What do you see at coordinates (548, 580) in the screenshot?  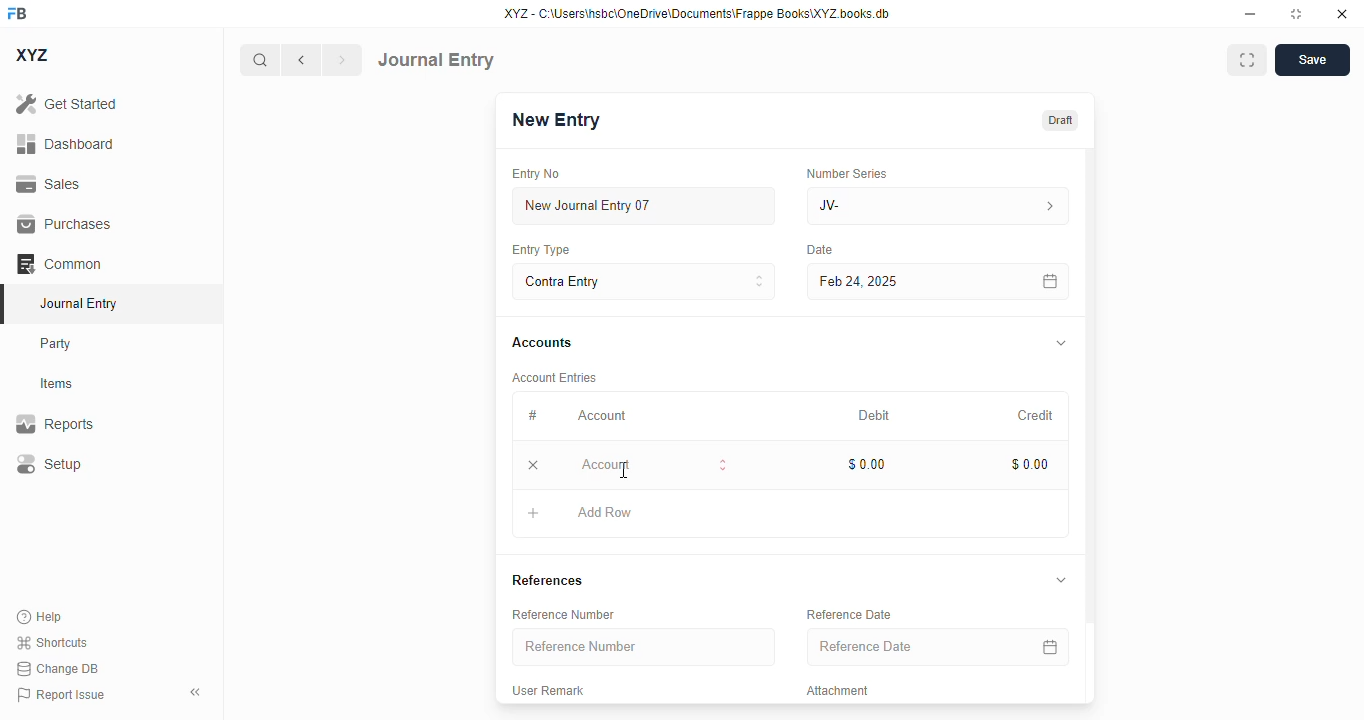 I see `references` at bounding box center [548, 580].